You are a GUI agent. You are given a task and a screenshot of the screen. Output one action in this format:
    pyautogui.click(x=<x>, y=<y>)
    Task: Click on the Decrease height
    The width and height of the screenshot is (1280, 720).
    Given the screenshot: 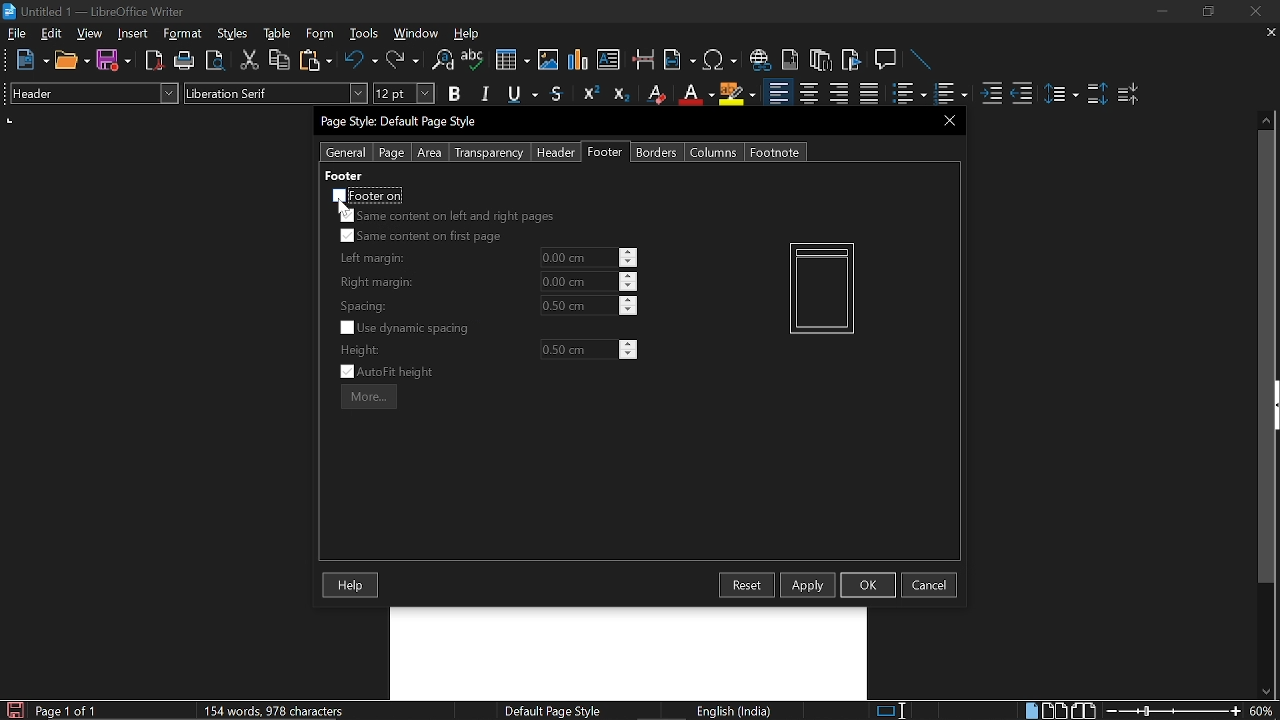 What is the action you would take?
    pyautogui.click(x=629, y=355)
    